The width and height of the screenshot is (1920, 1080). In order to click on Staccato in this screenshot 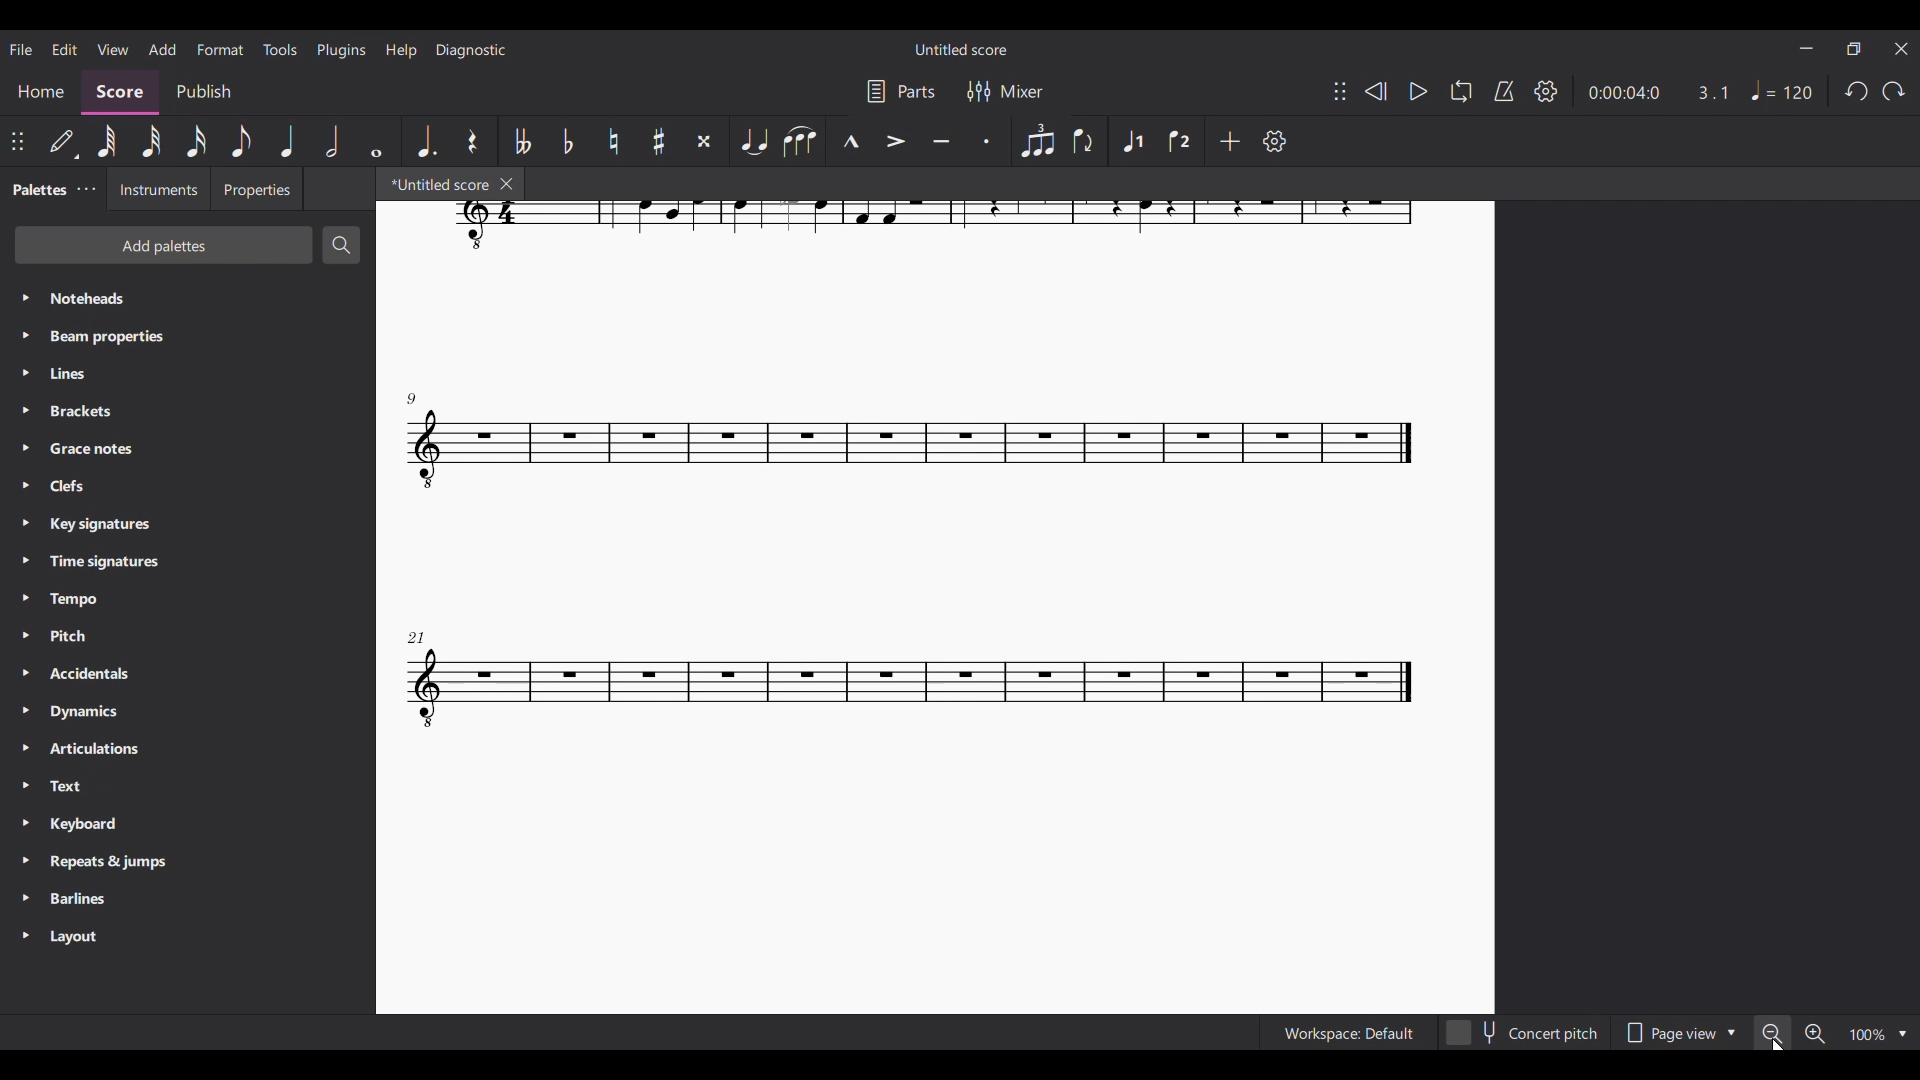, I will do `click(987, 141)`.